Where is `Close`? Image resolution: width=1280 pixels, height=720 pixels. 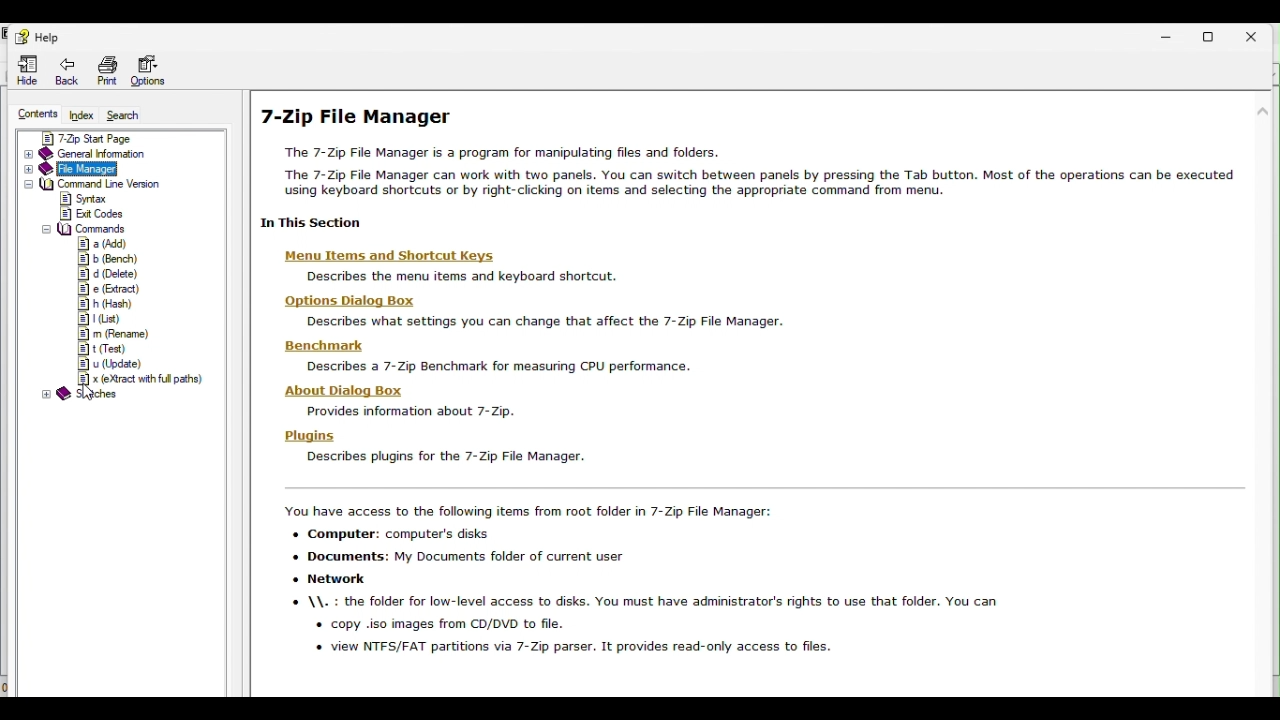 Close is located at coordinates (1259, 33).